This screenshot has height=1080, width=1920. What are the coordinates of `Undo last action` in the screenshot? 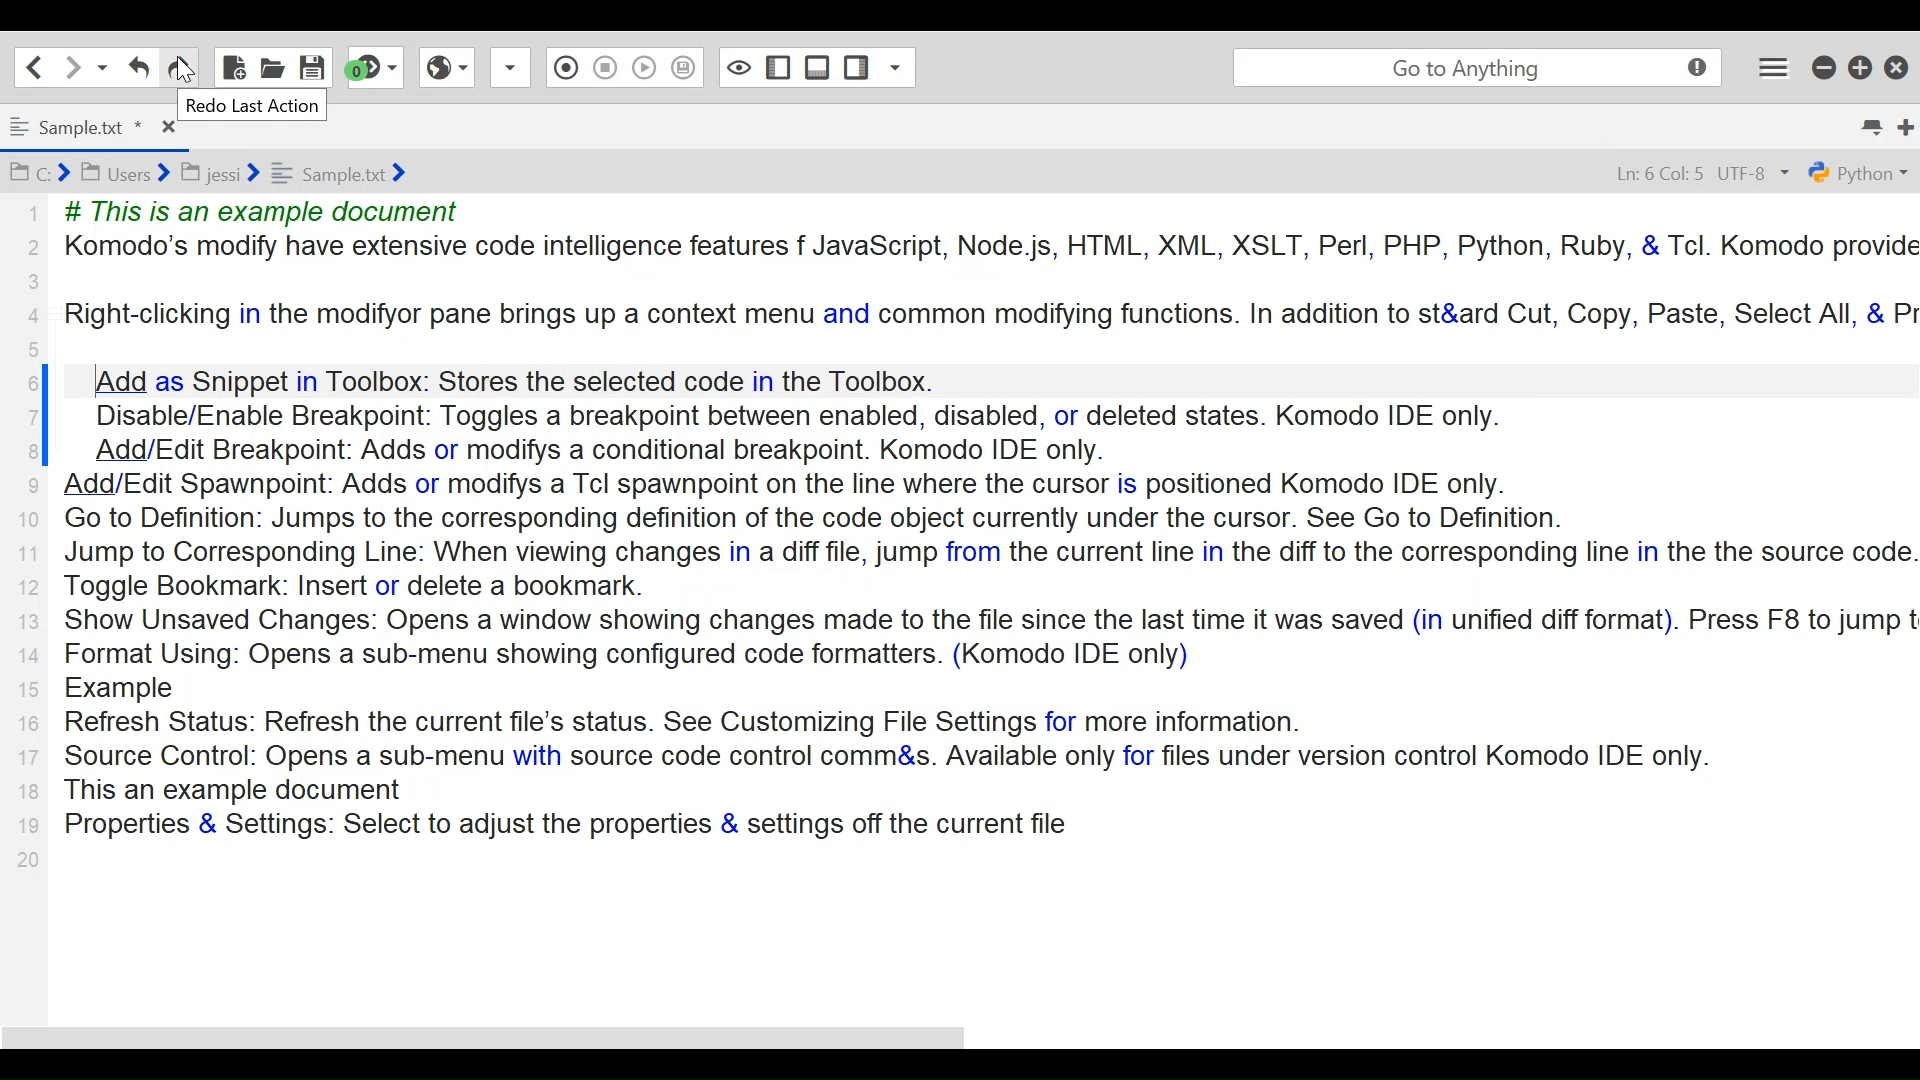 It's located at (139, 67).